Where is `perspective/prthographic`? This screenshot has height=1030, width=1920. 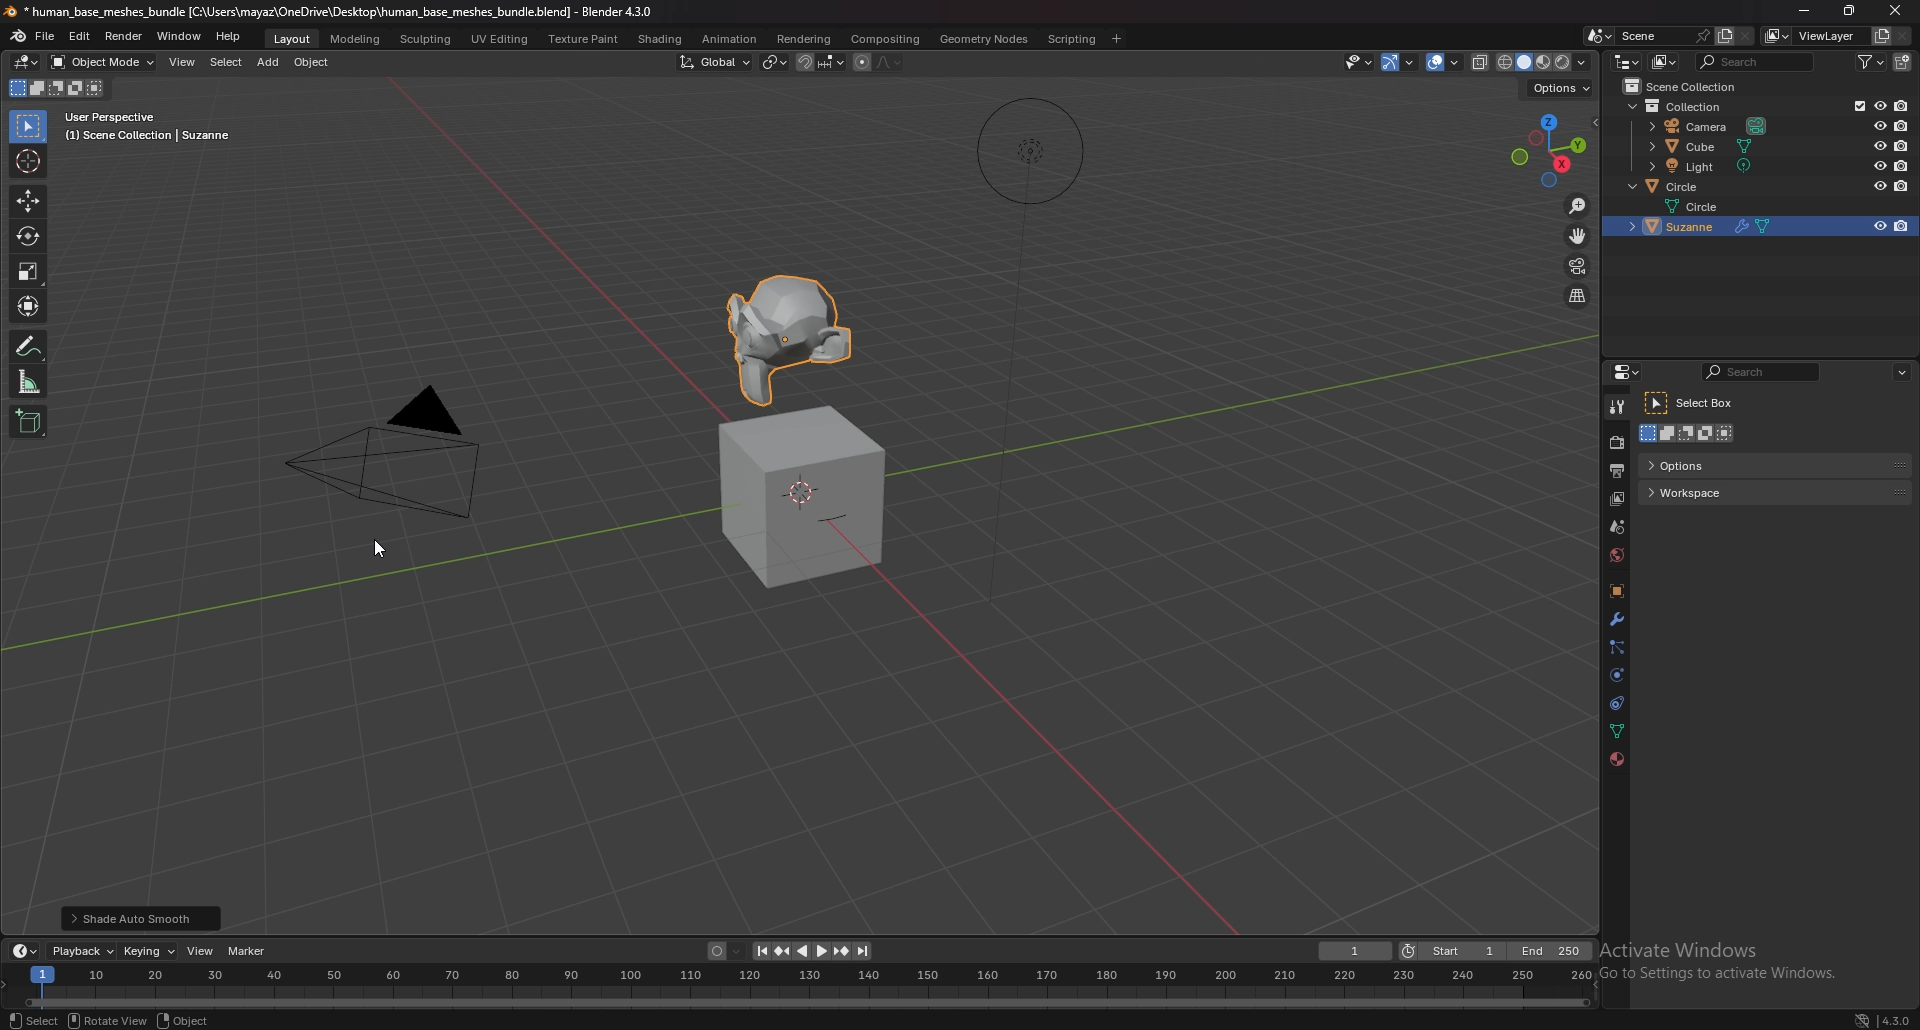 perspective/prthographic is located at coordinates (1578, 296).